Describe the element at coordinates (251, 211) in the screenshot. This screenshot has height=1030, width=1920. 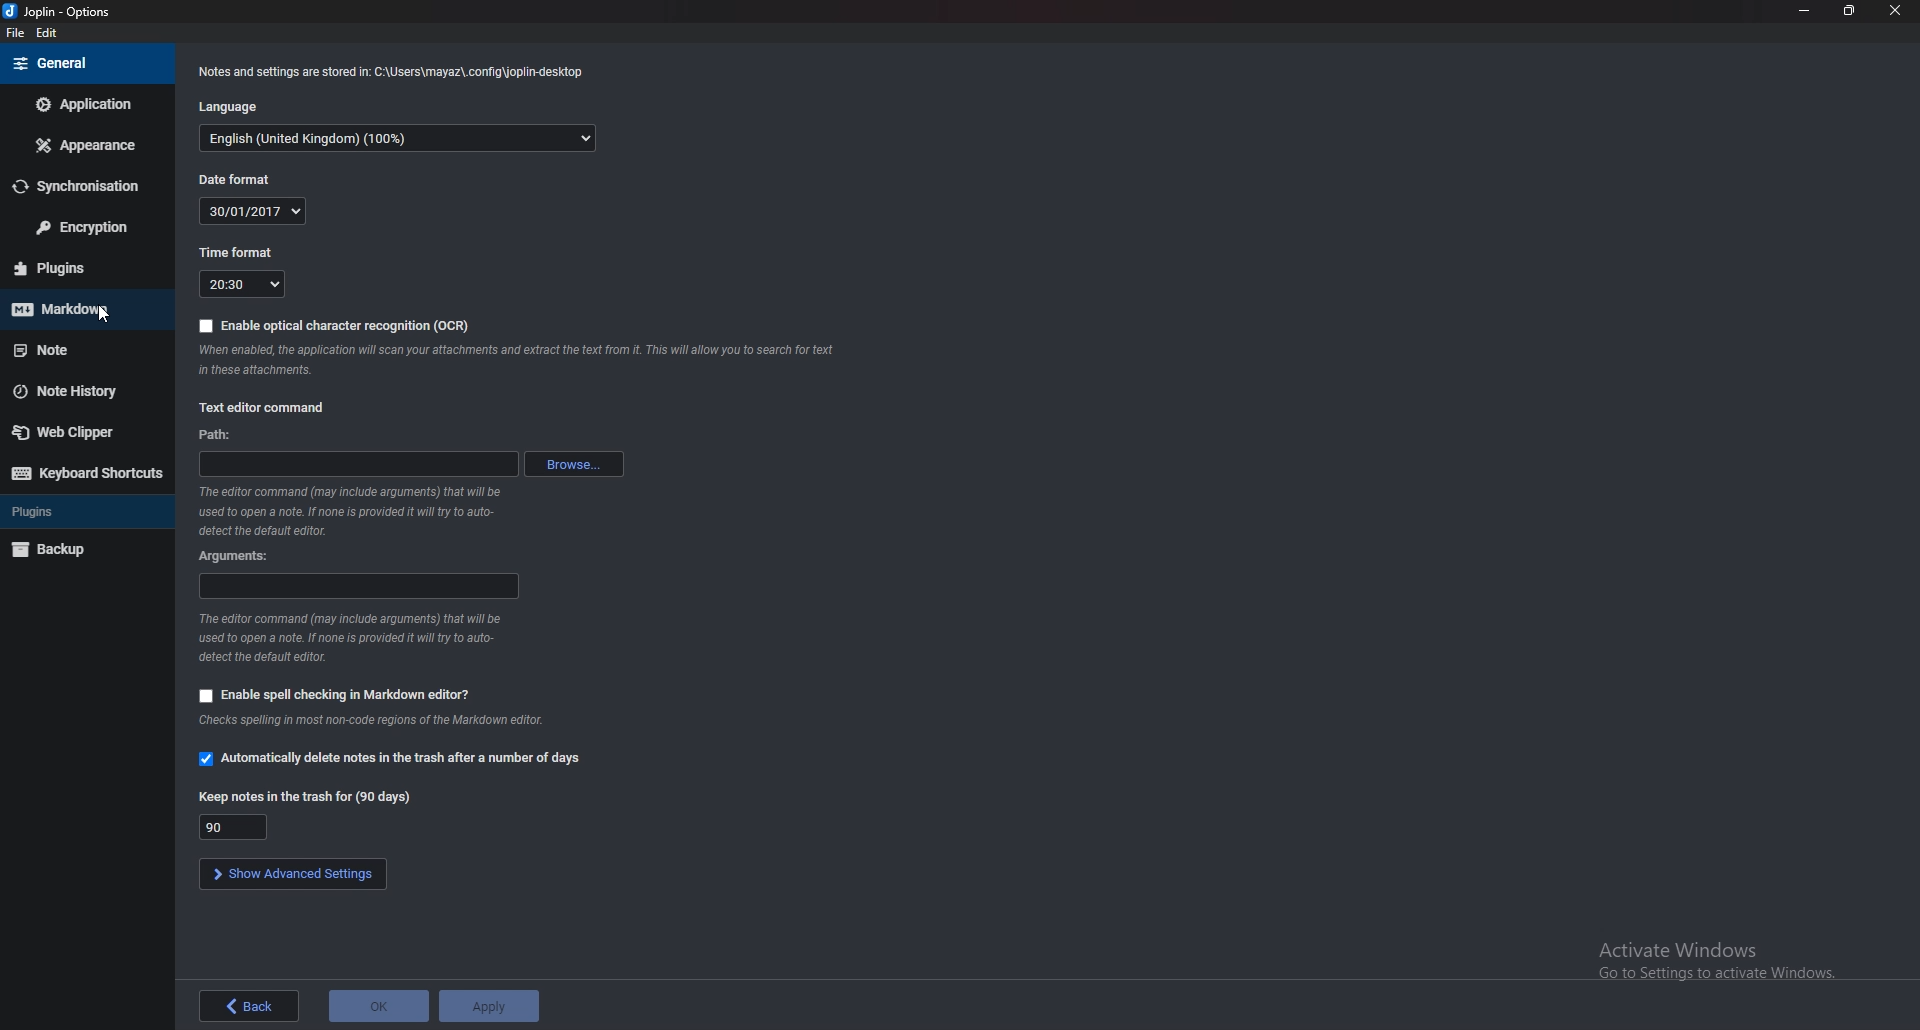
I see `30/01/2017` at that location.